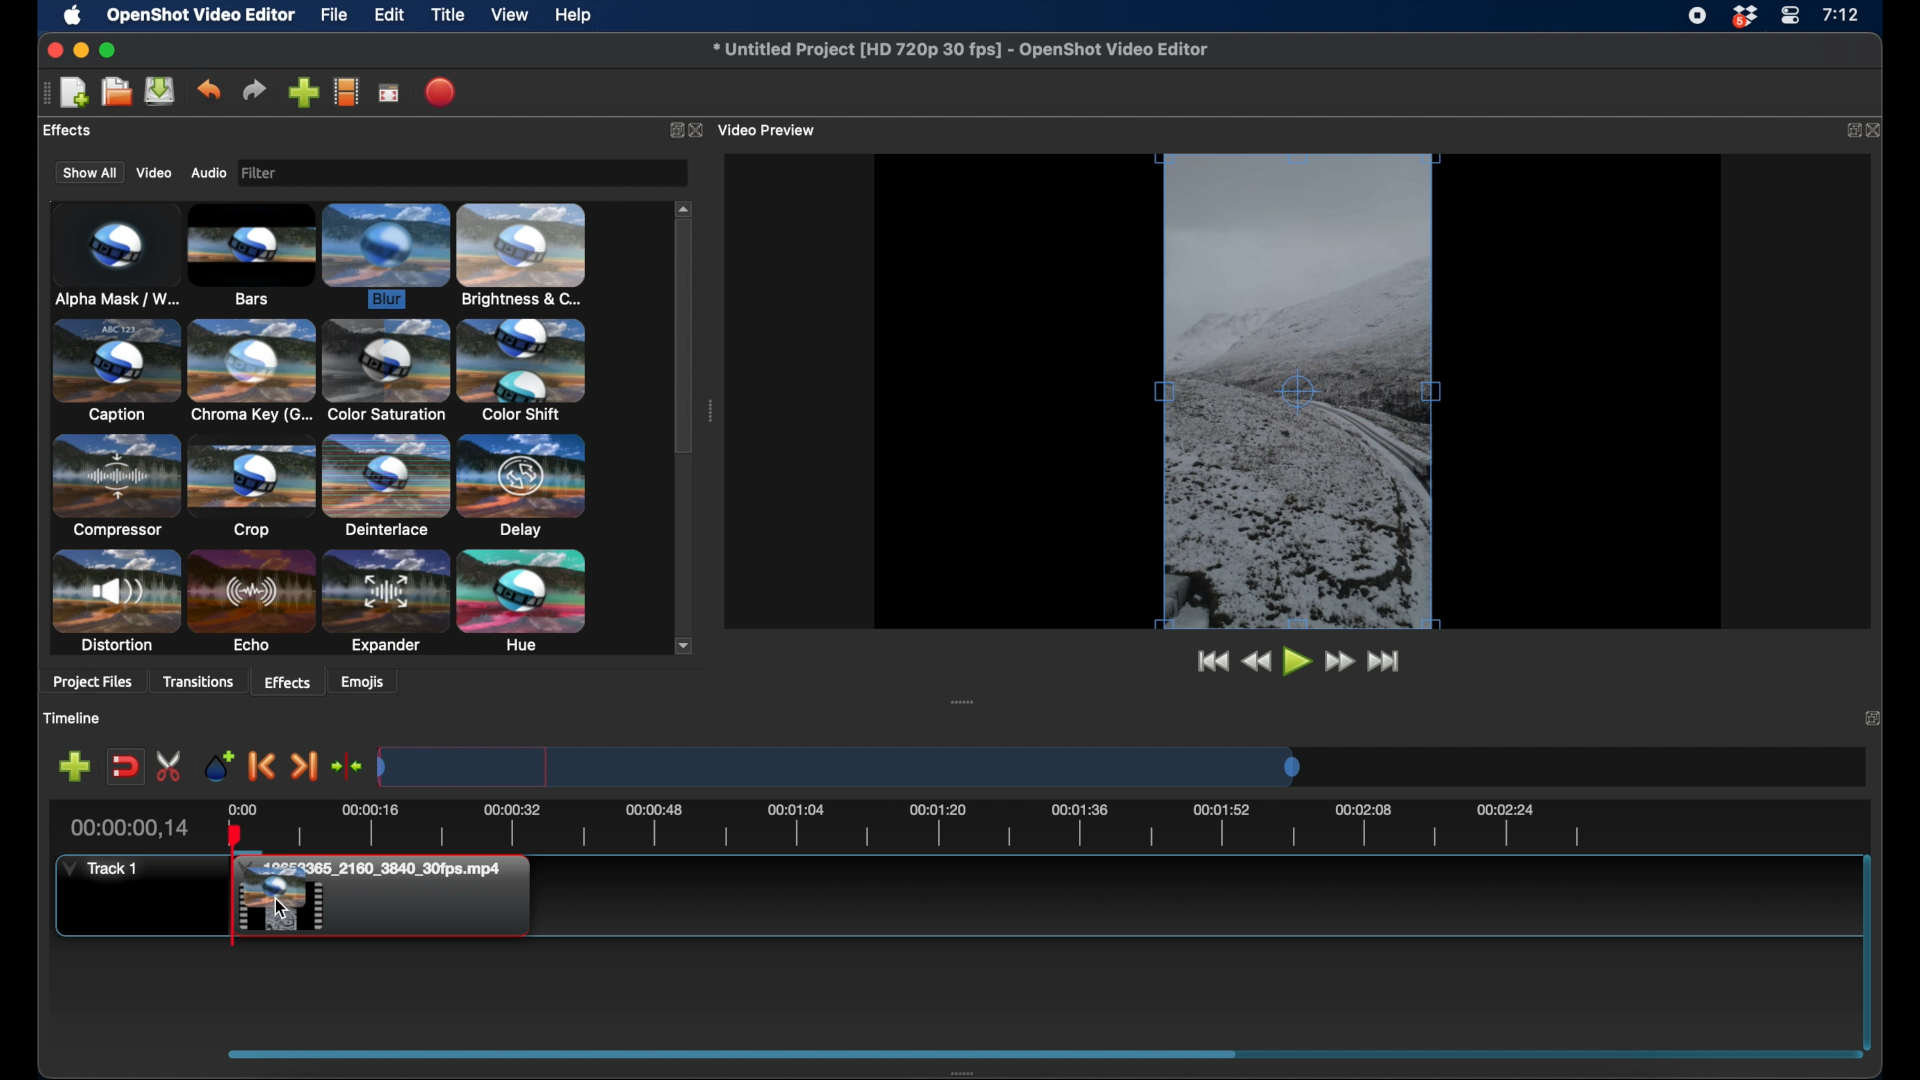 This screenshot has height=1080, width=1920. I want to click on caption, so click(115, 370).